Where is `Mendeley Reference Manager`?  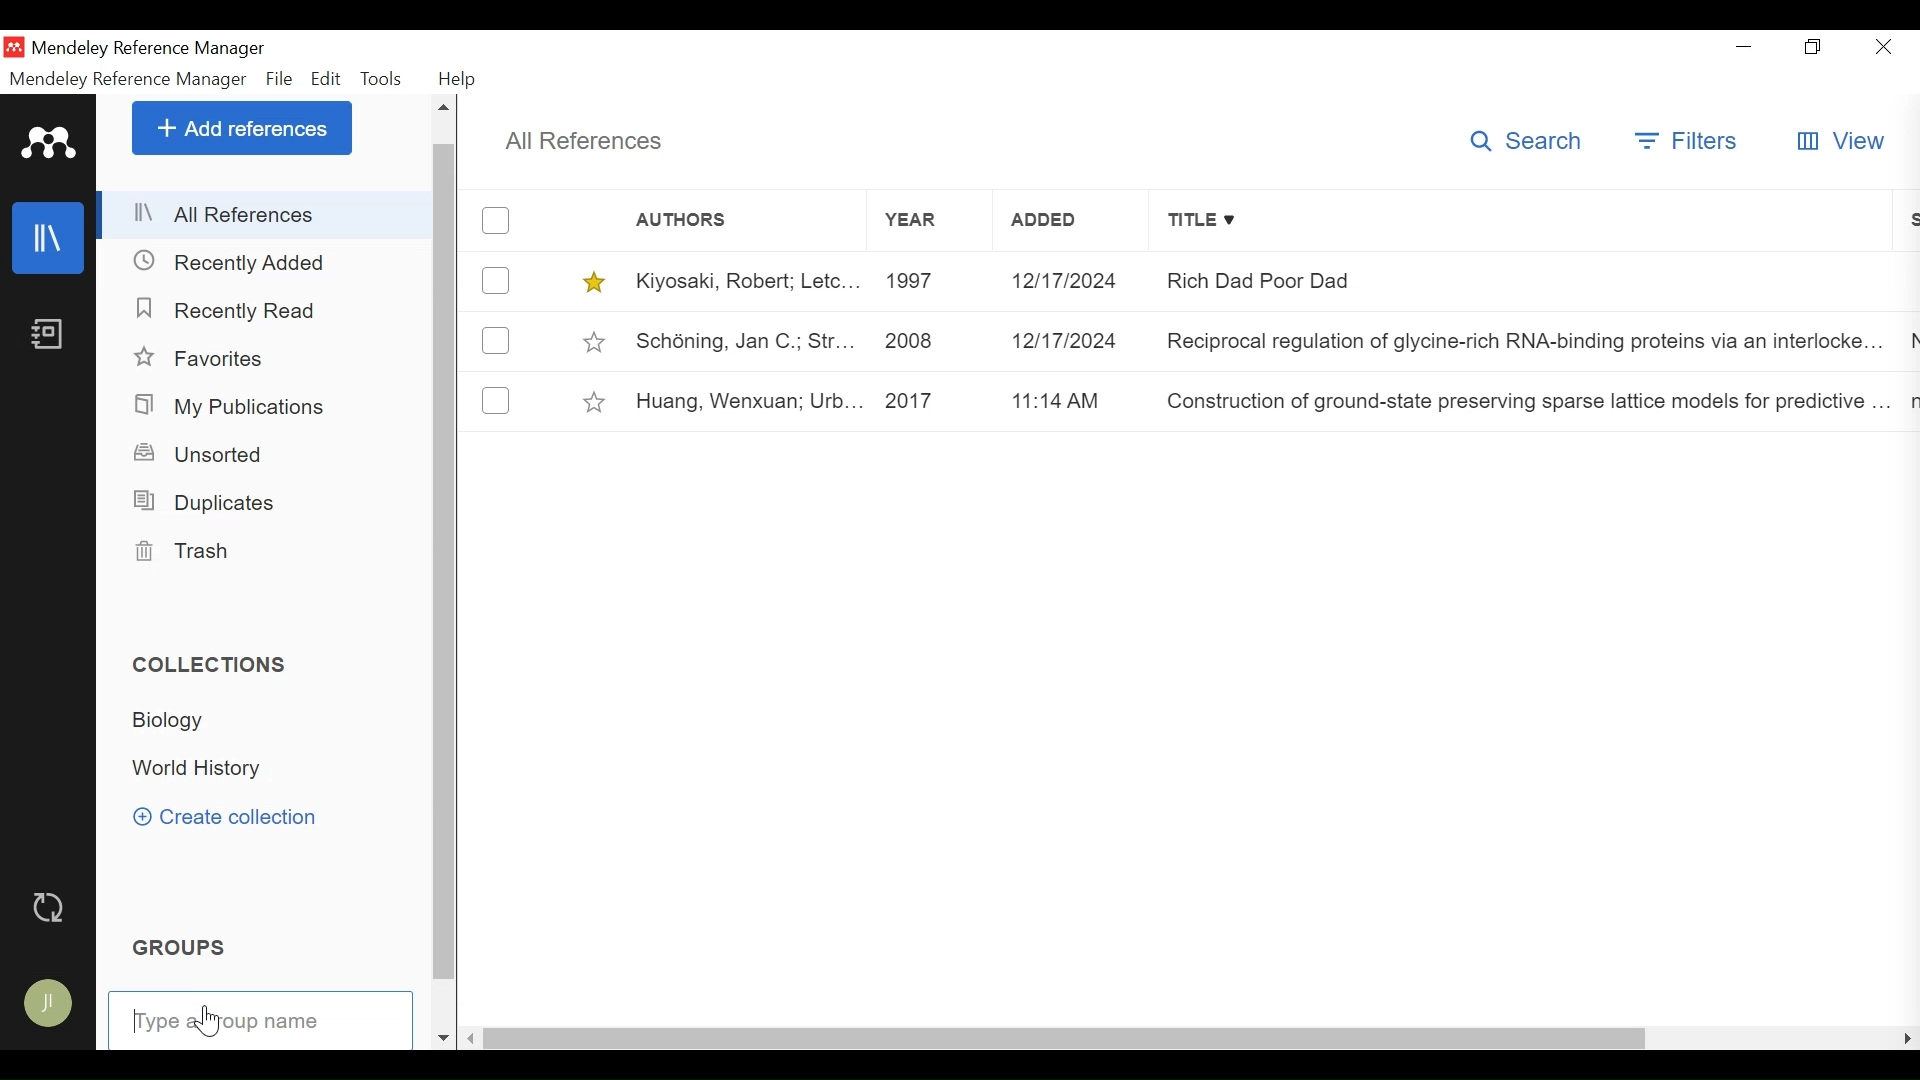
Mendeley Reference Manager is located at coordinates (129, 79).